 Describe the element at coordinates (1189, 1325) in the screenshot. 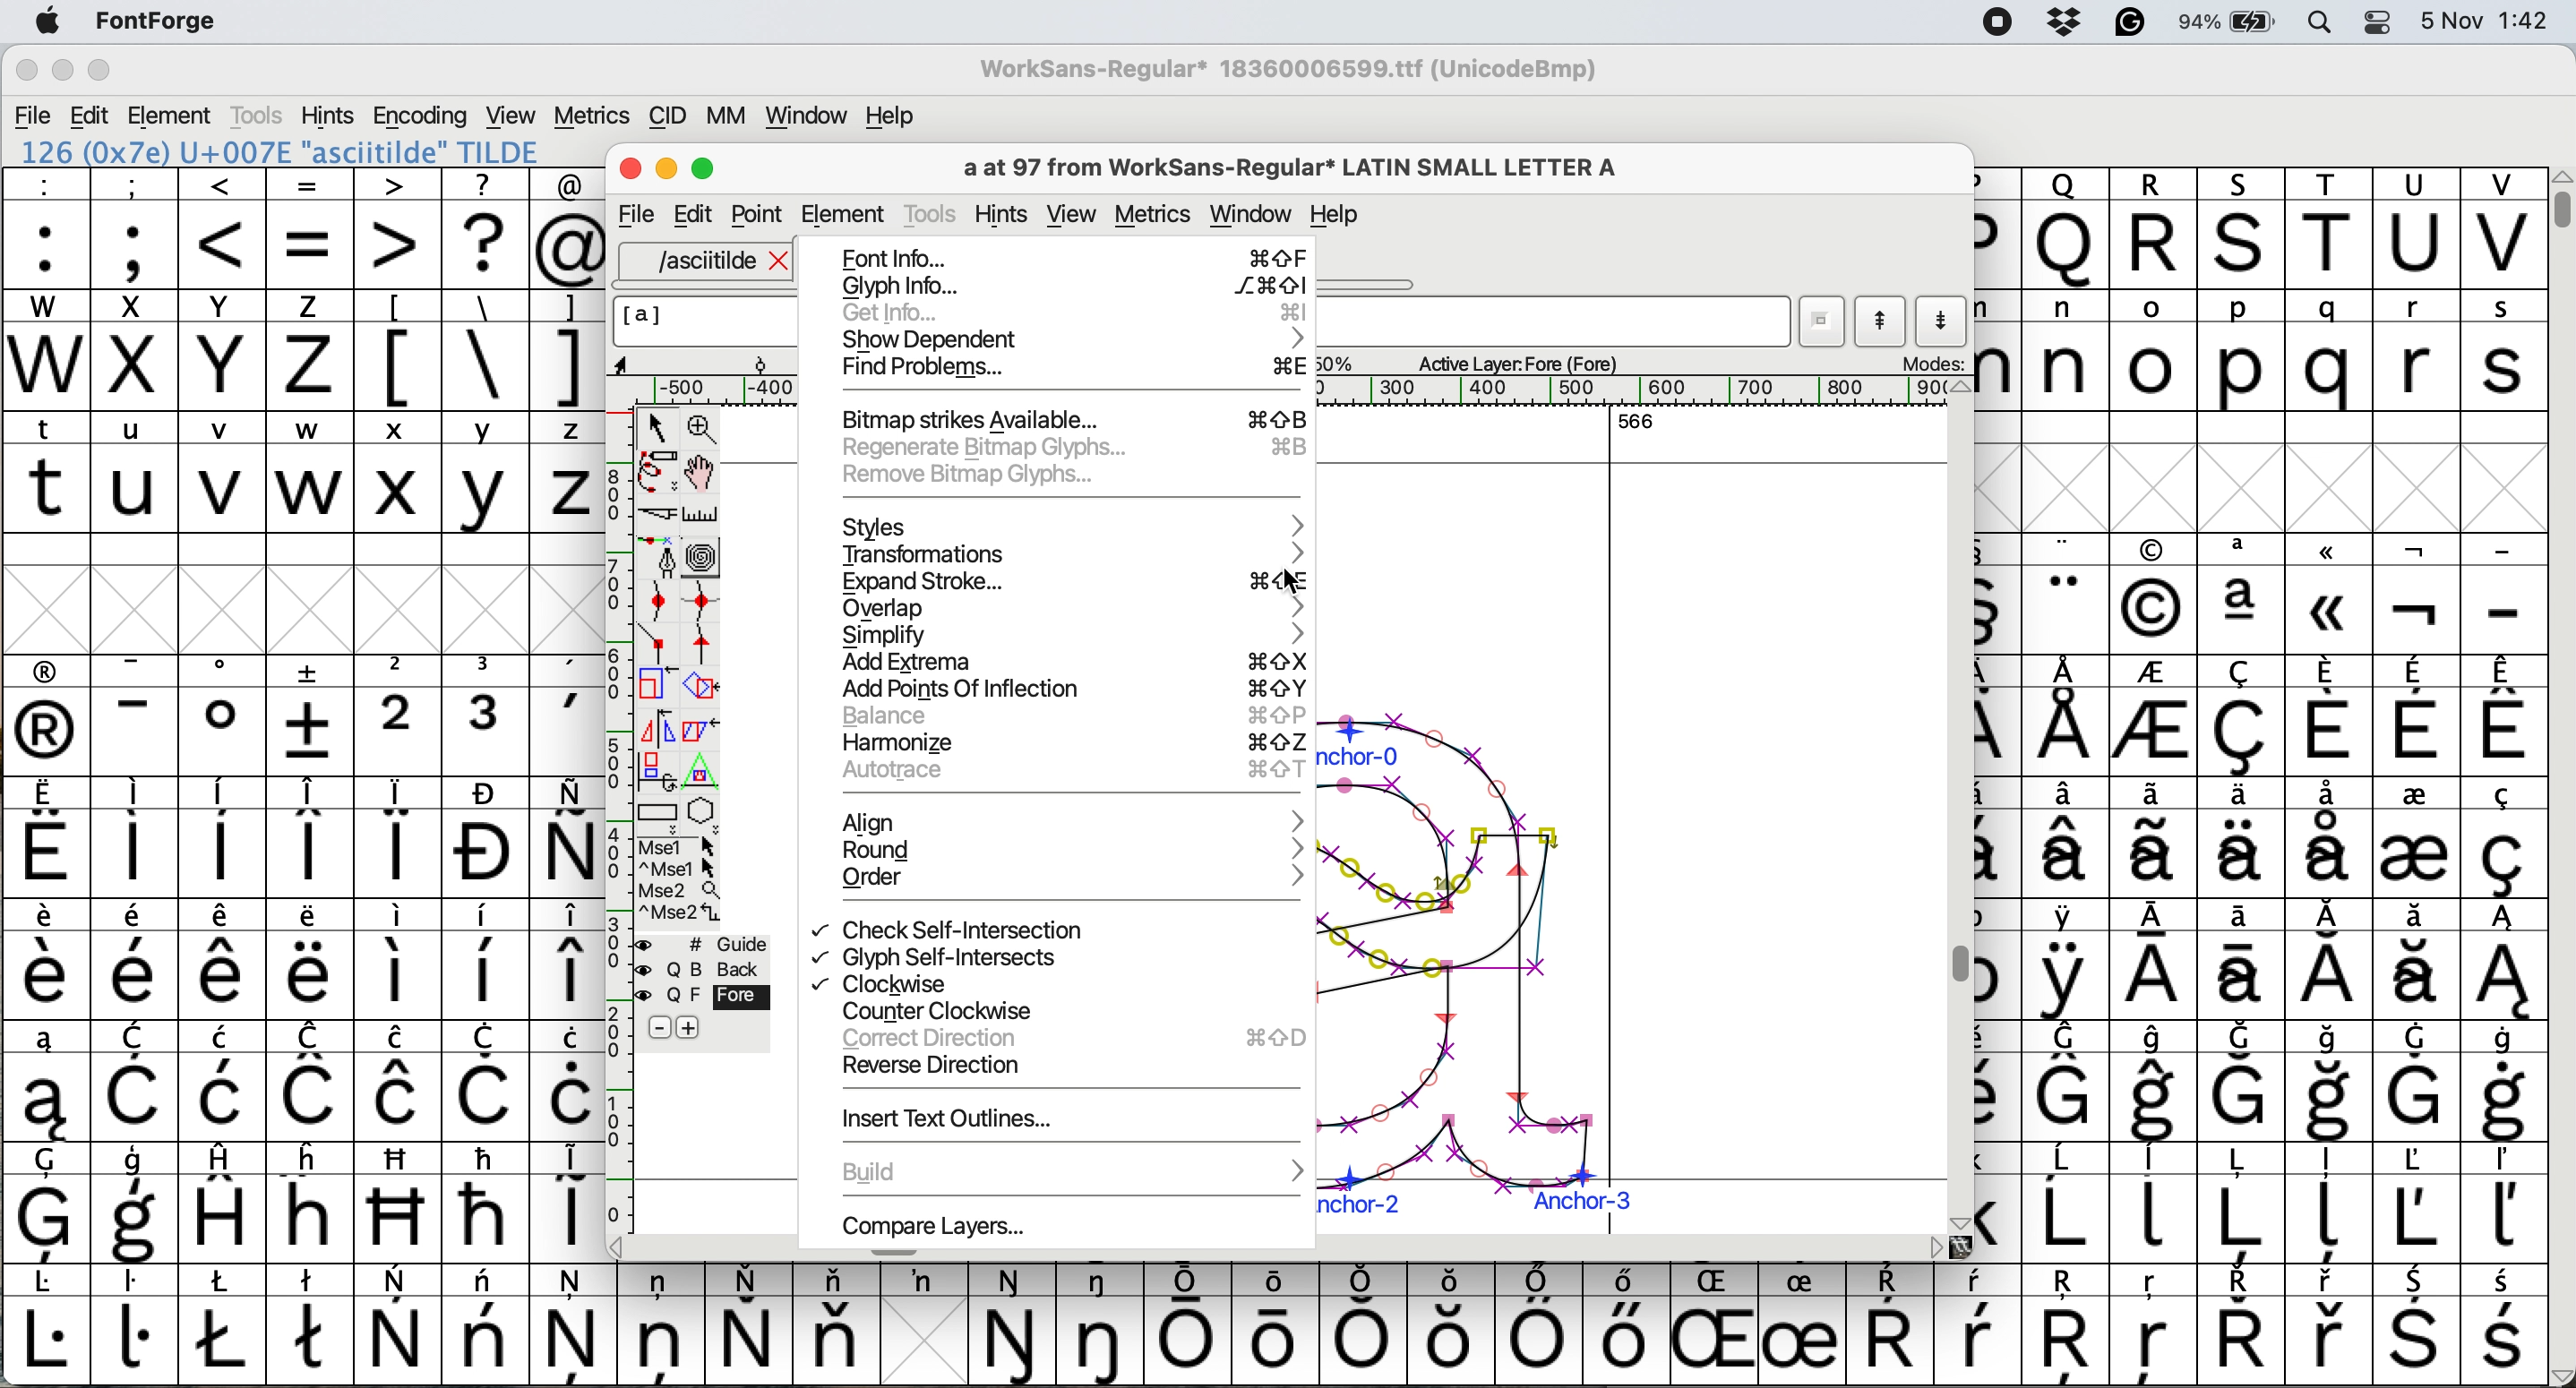

I see `symbol` at that location.